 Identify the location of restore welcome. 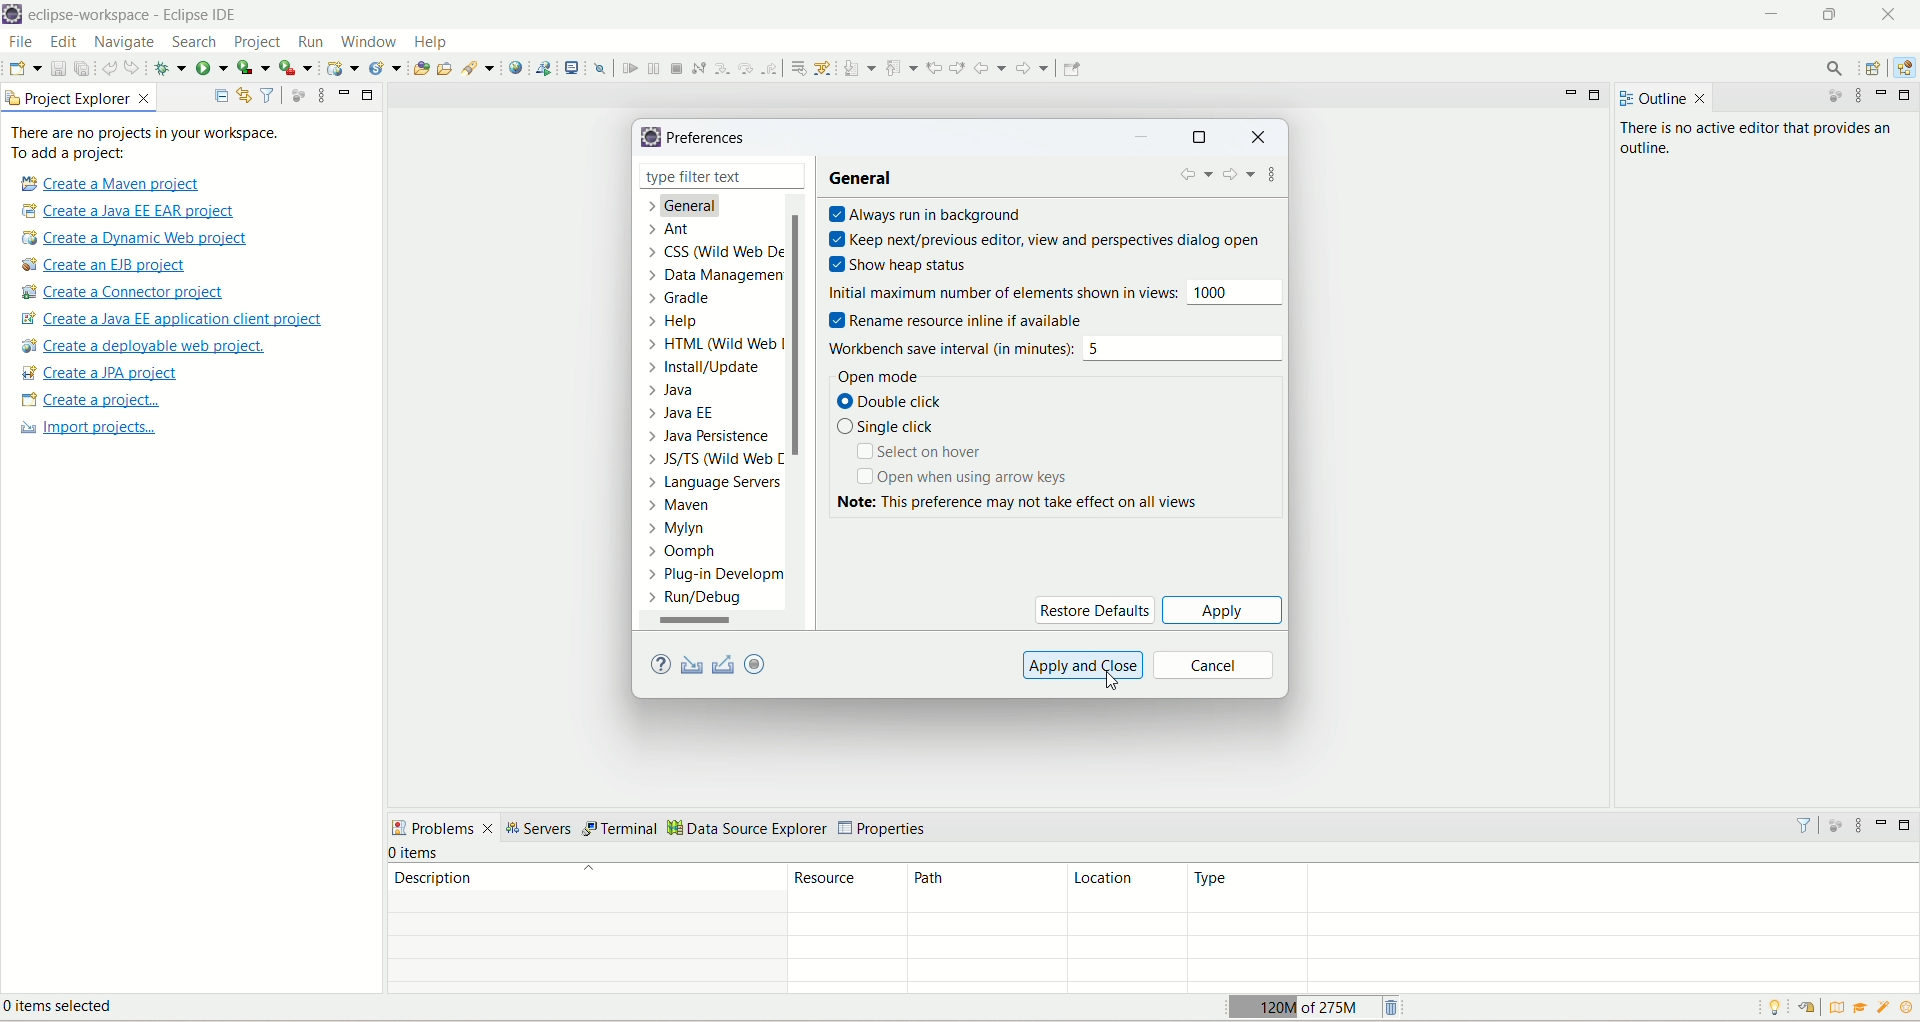
(1805, 1008).